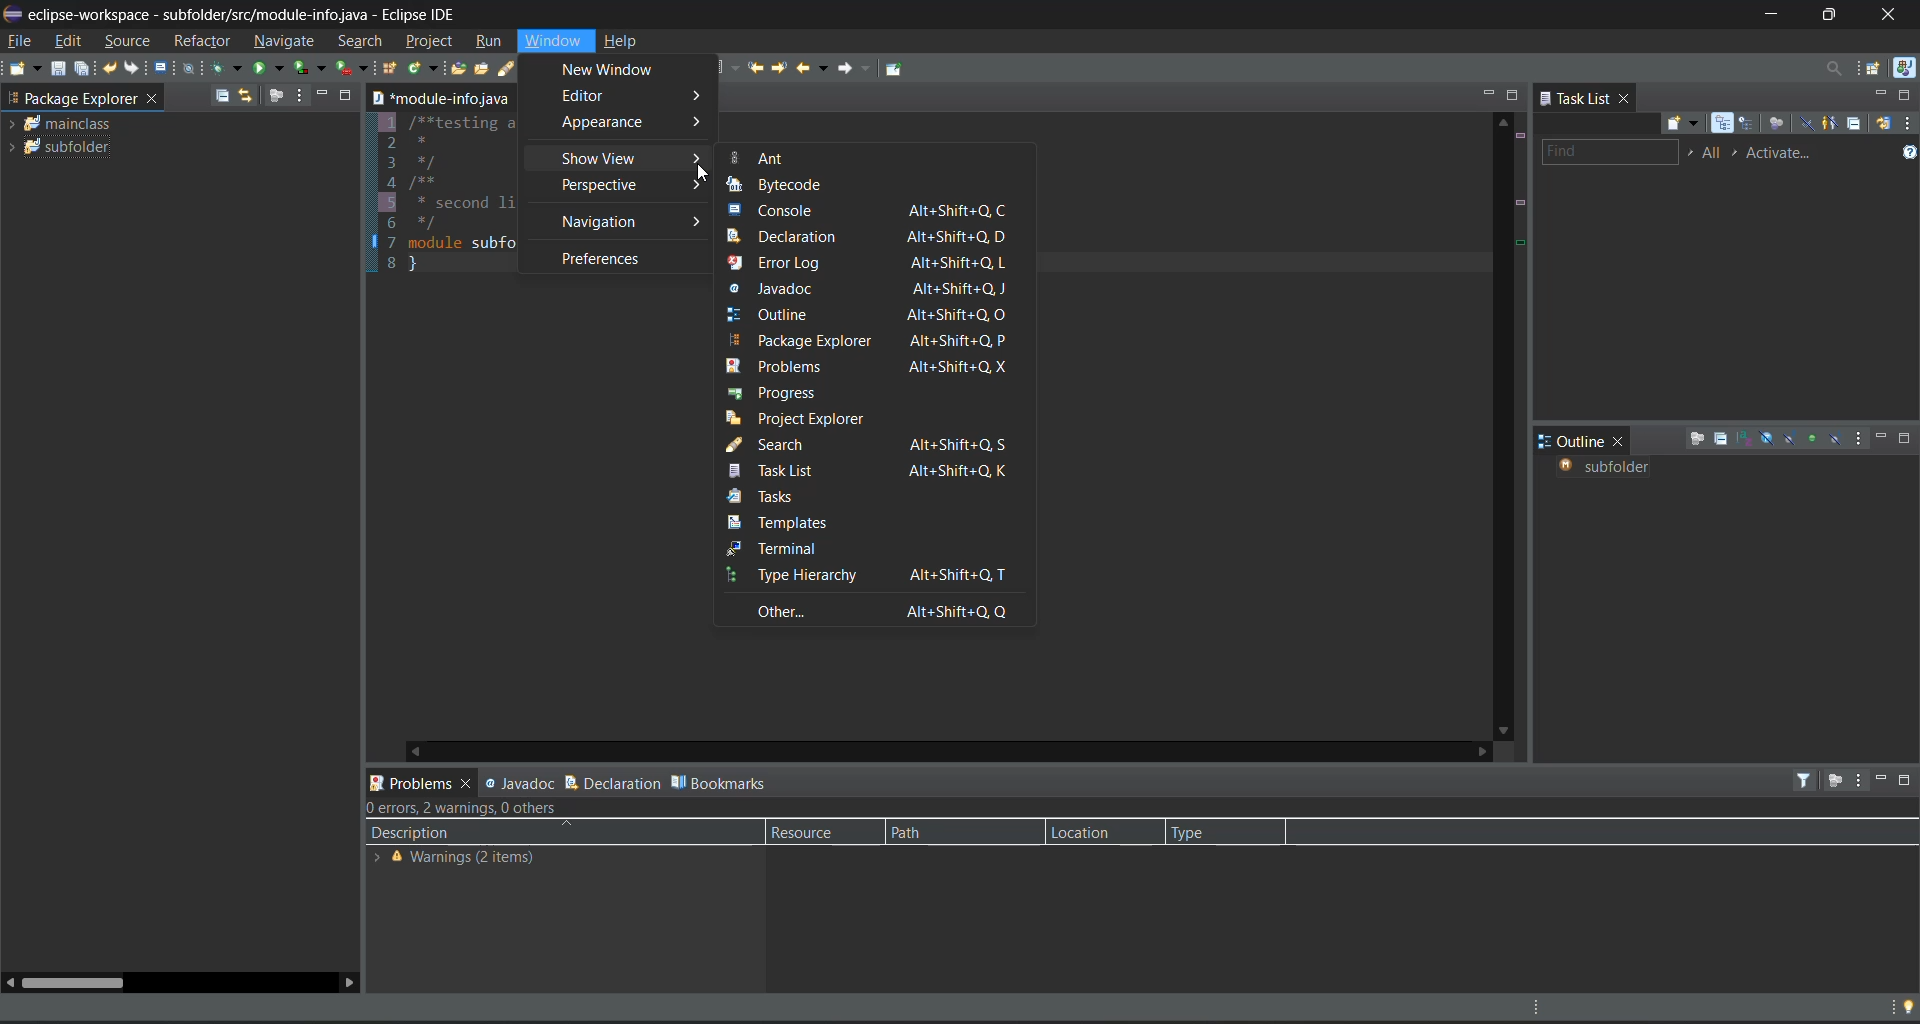 The image size is (1920, 1024). Describe the element at coordinates (1877, 97) in the screenshot. I see `minimize` at that location.